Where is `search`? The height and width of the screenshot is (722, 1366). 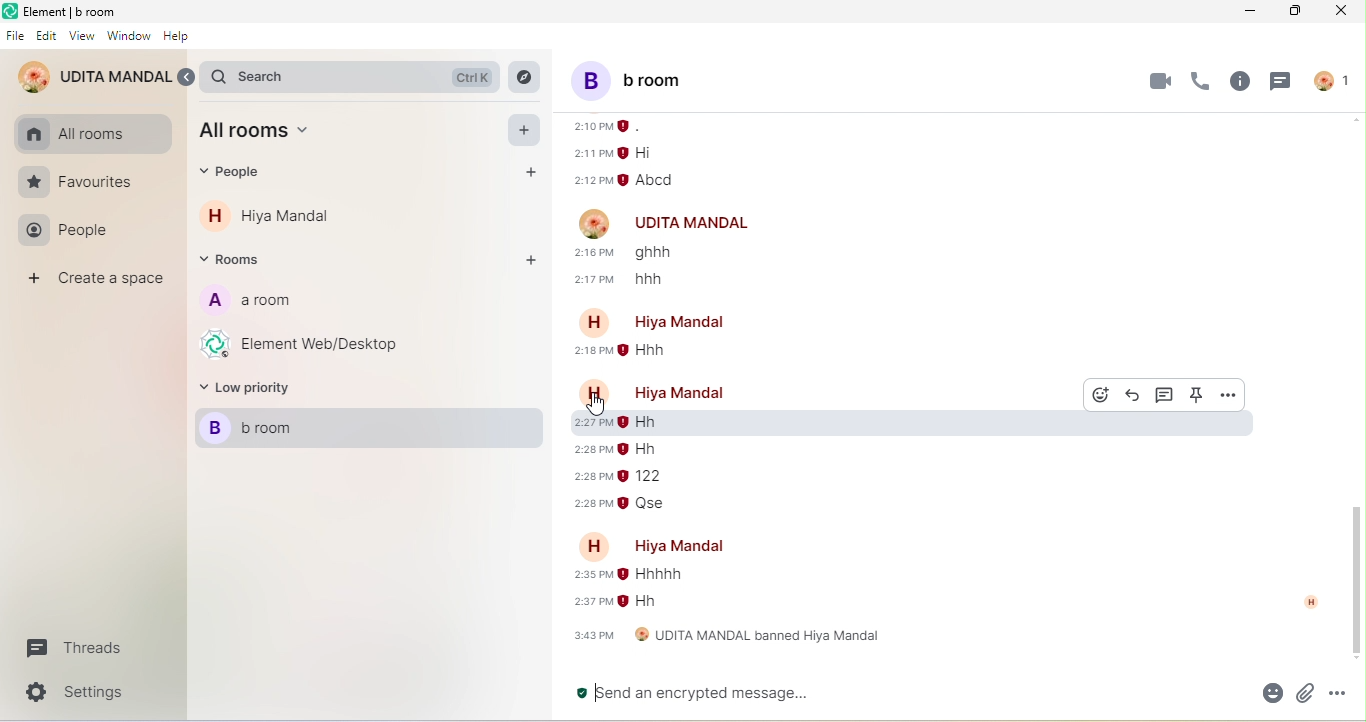 search is located at coordinates (356, 77).